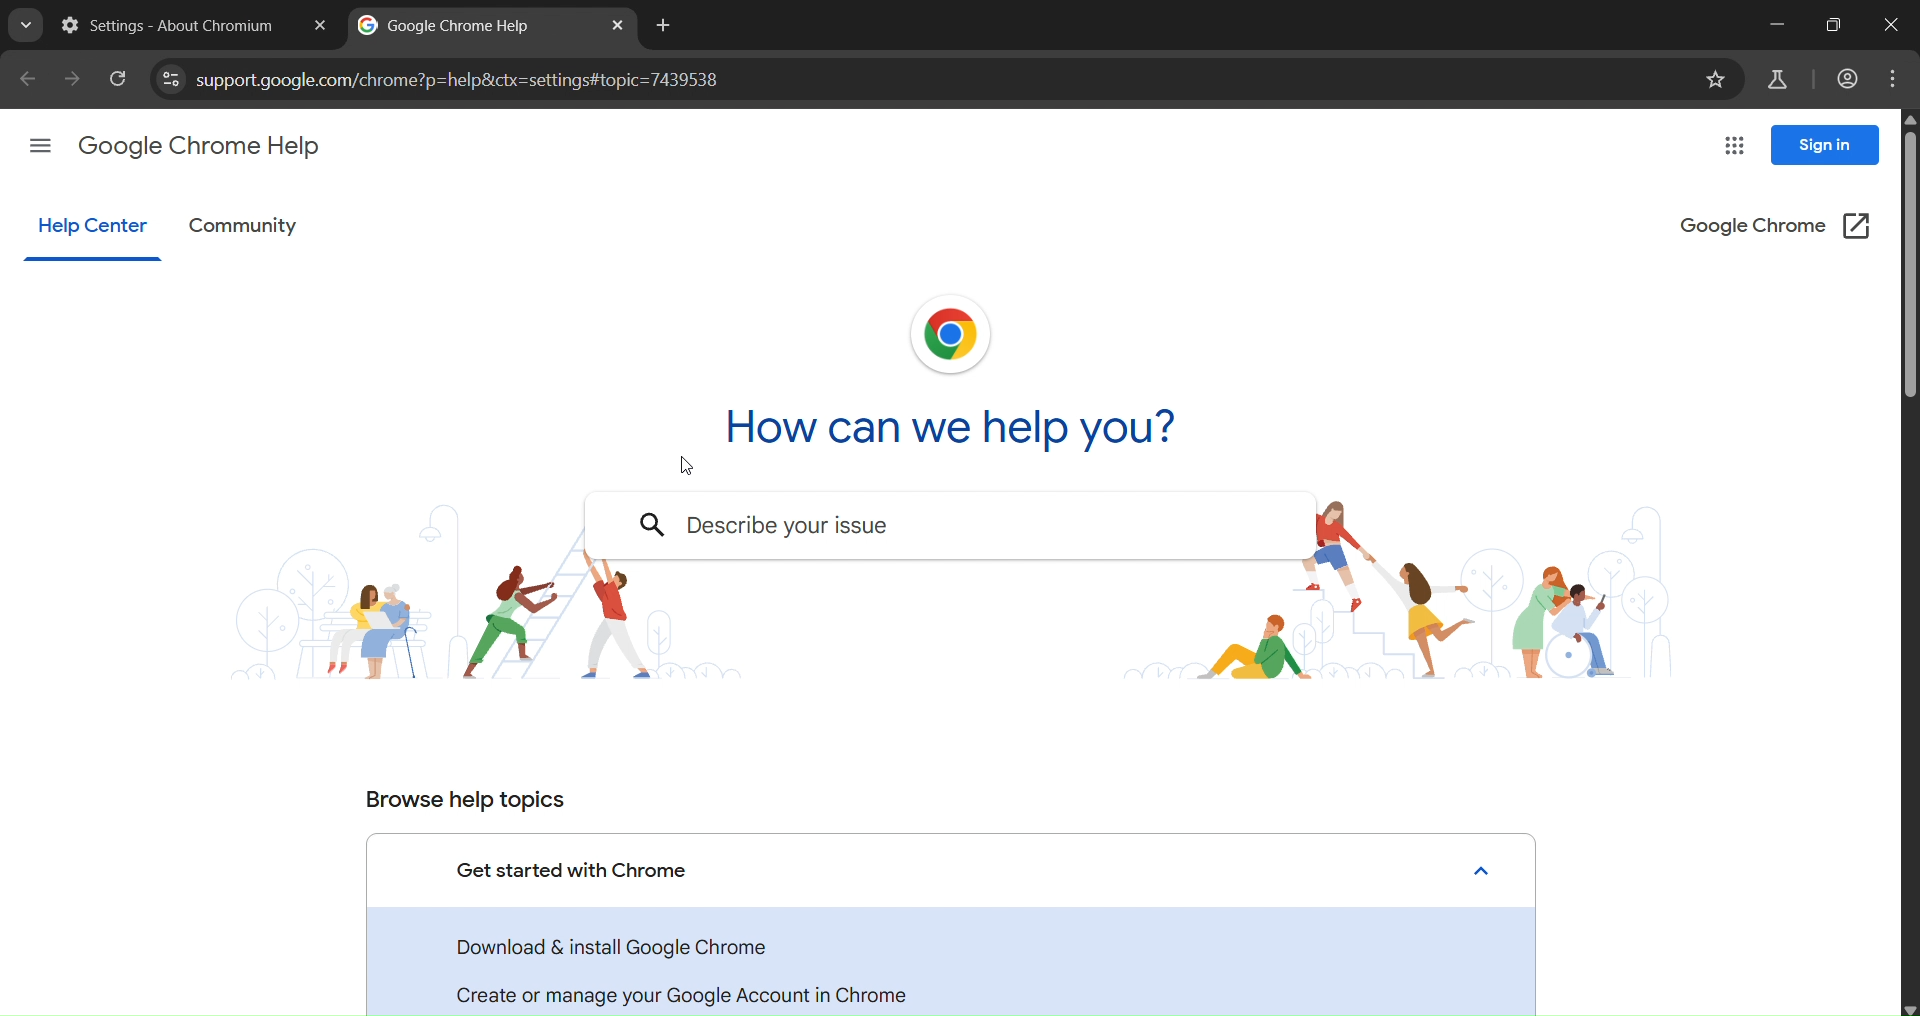 This screenshot has height=1016, width=1920. I want to click on Minimize, so click(1774, 25).